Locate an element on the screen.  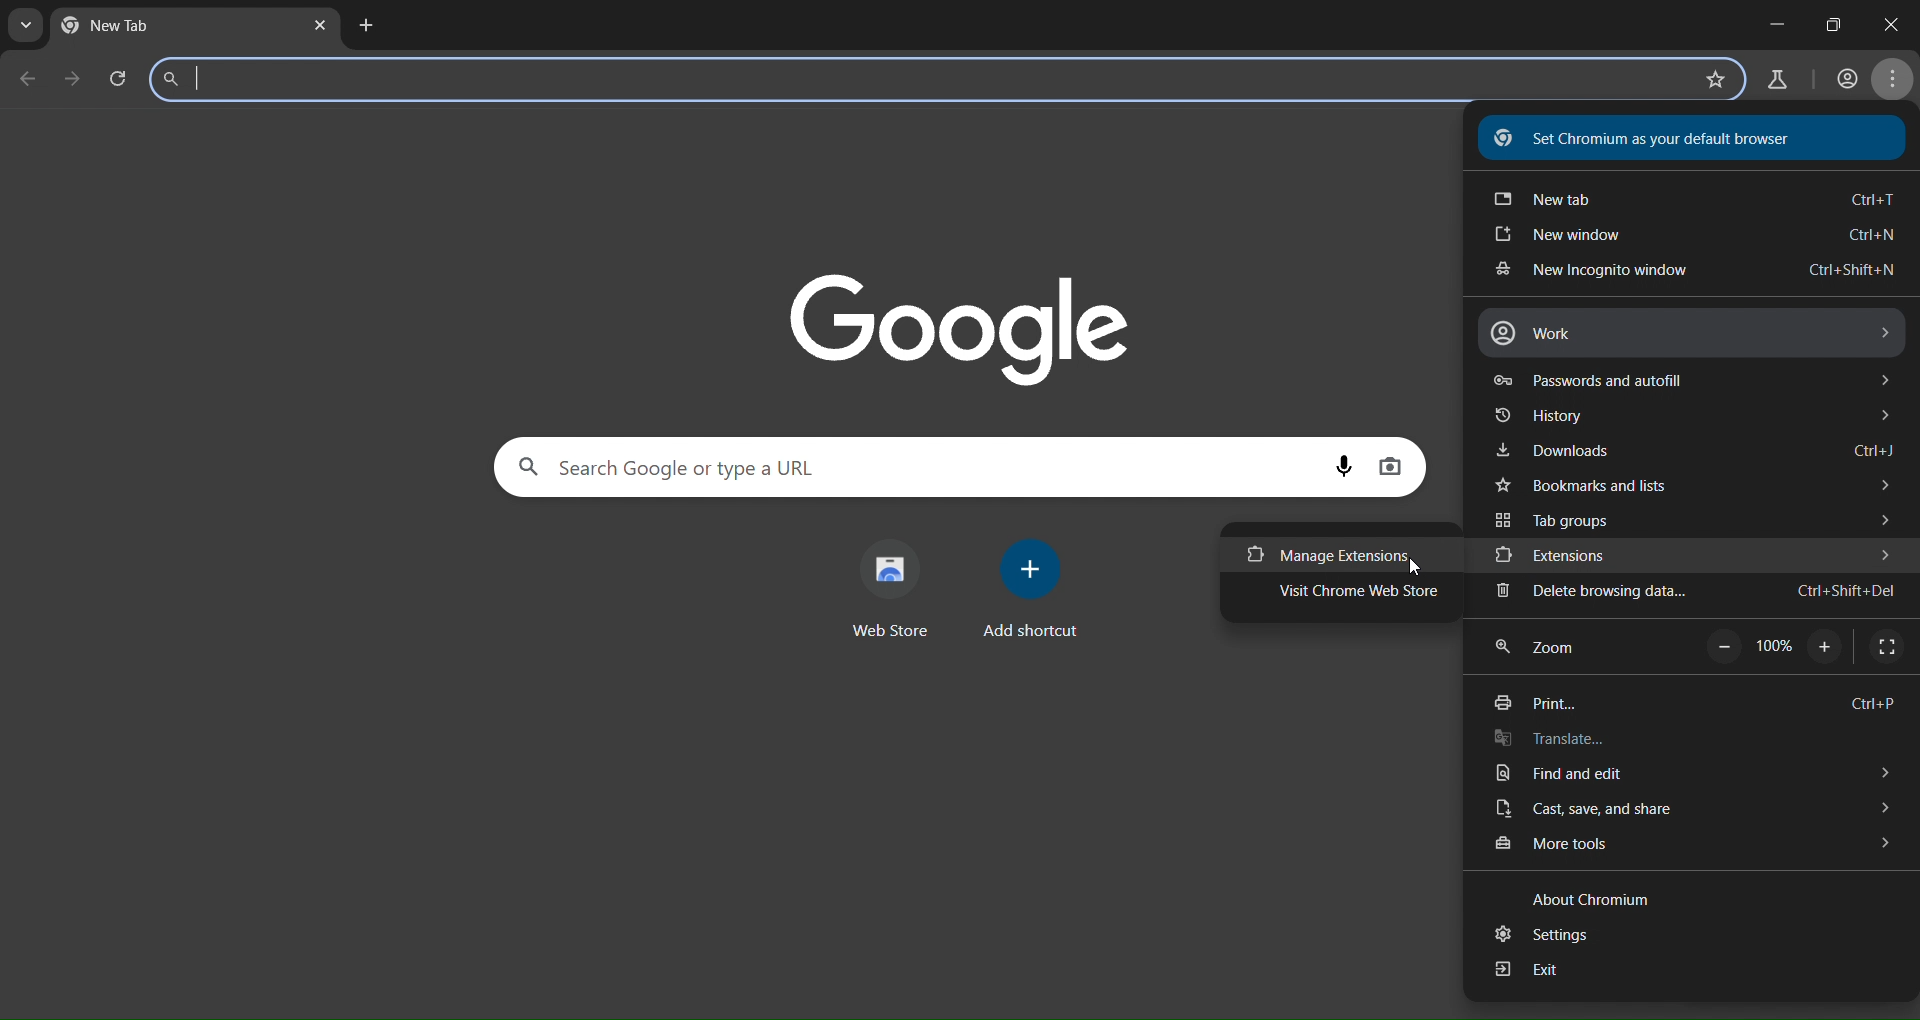
close is located at coordinates (1836, 21).